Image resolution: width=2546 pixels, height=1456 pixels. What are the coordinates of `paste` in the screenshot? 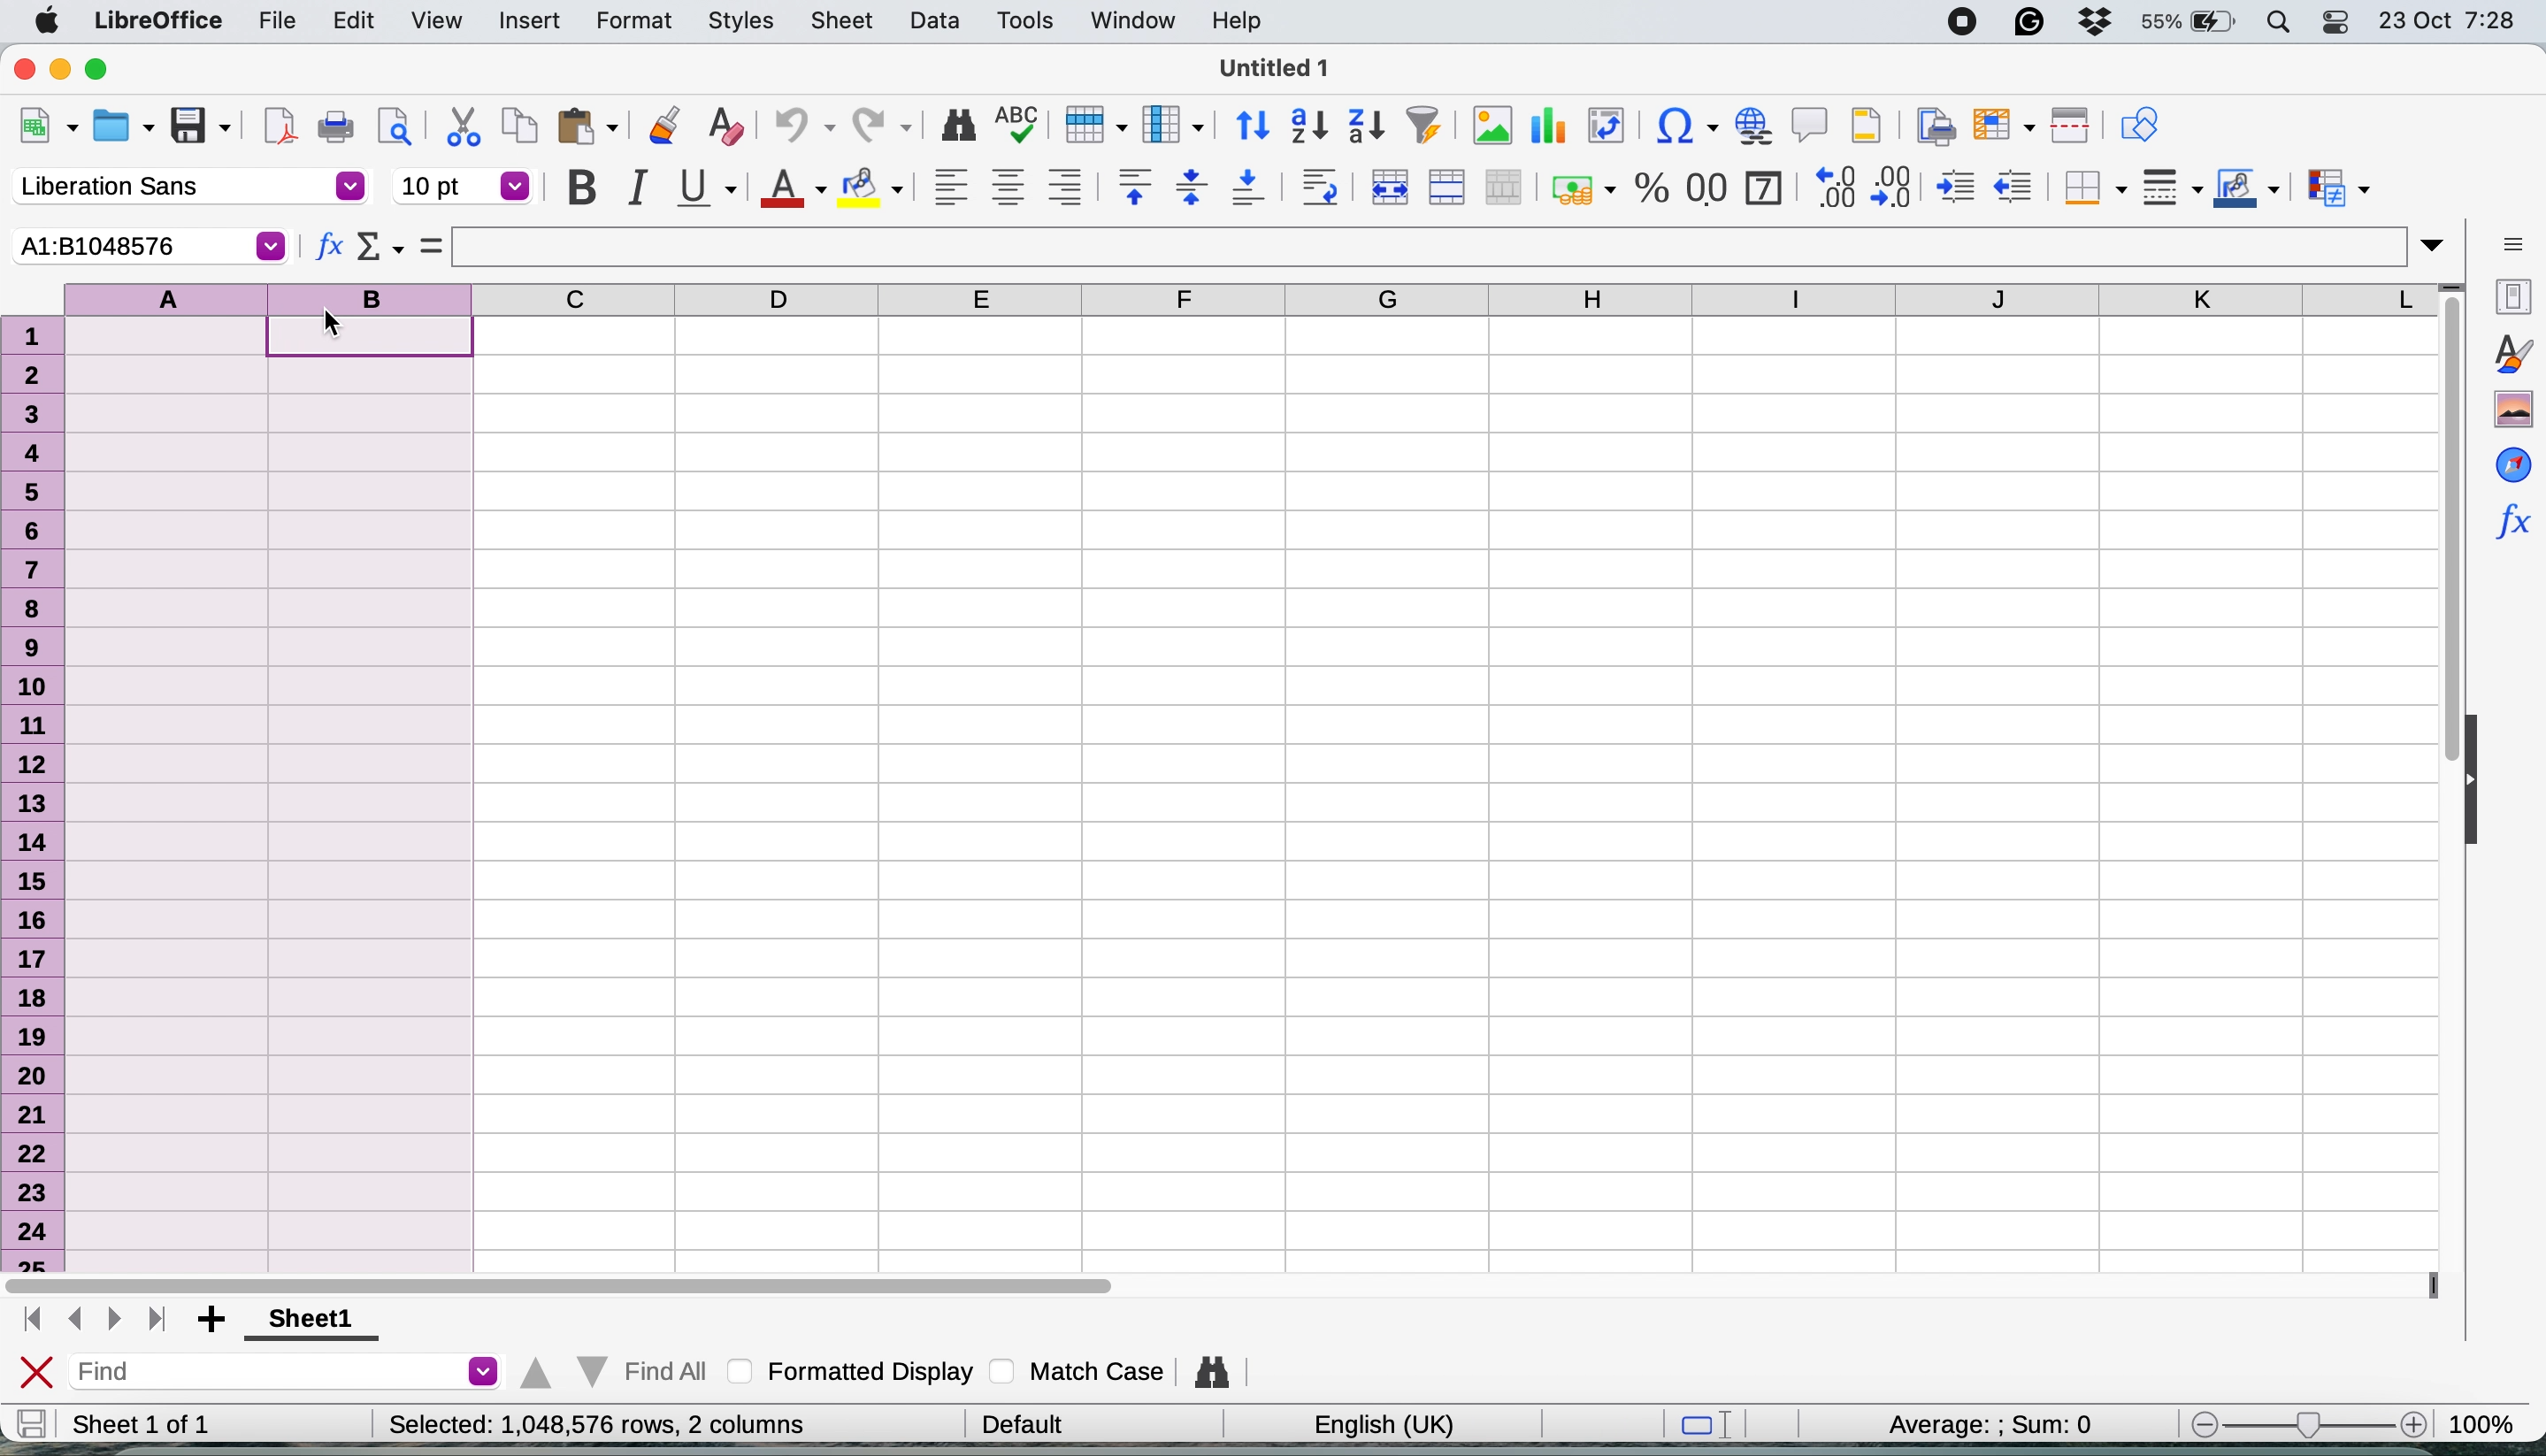 It's located at (593, 130).